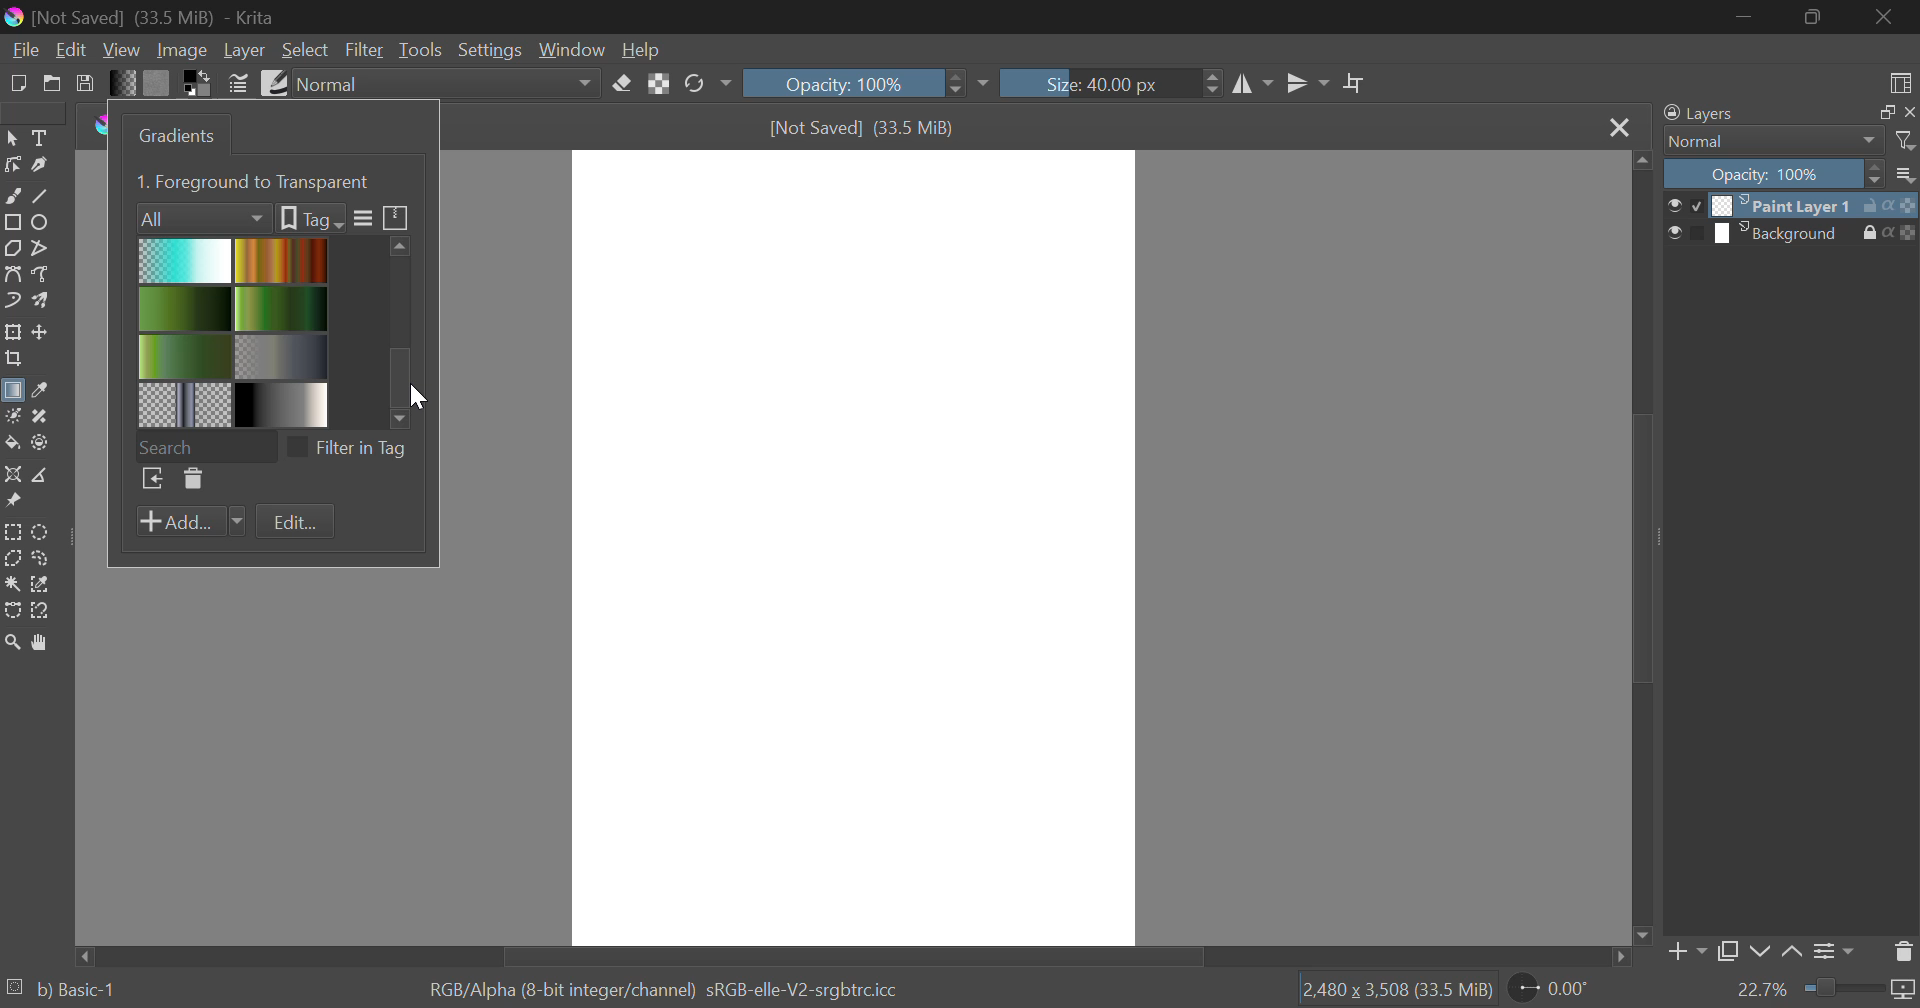 The image size is (1920, 1008). What do you see at coordinates (1355, 84) in the screenshot?
I see `Crop` at bounding box center [1355, 84].